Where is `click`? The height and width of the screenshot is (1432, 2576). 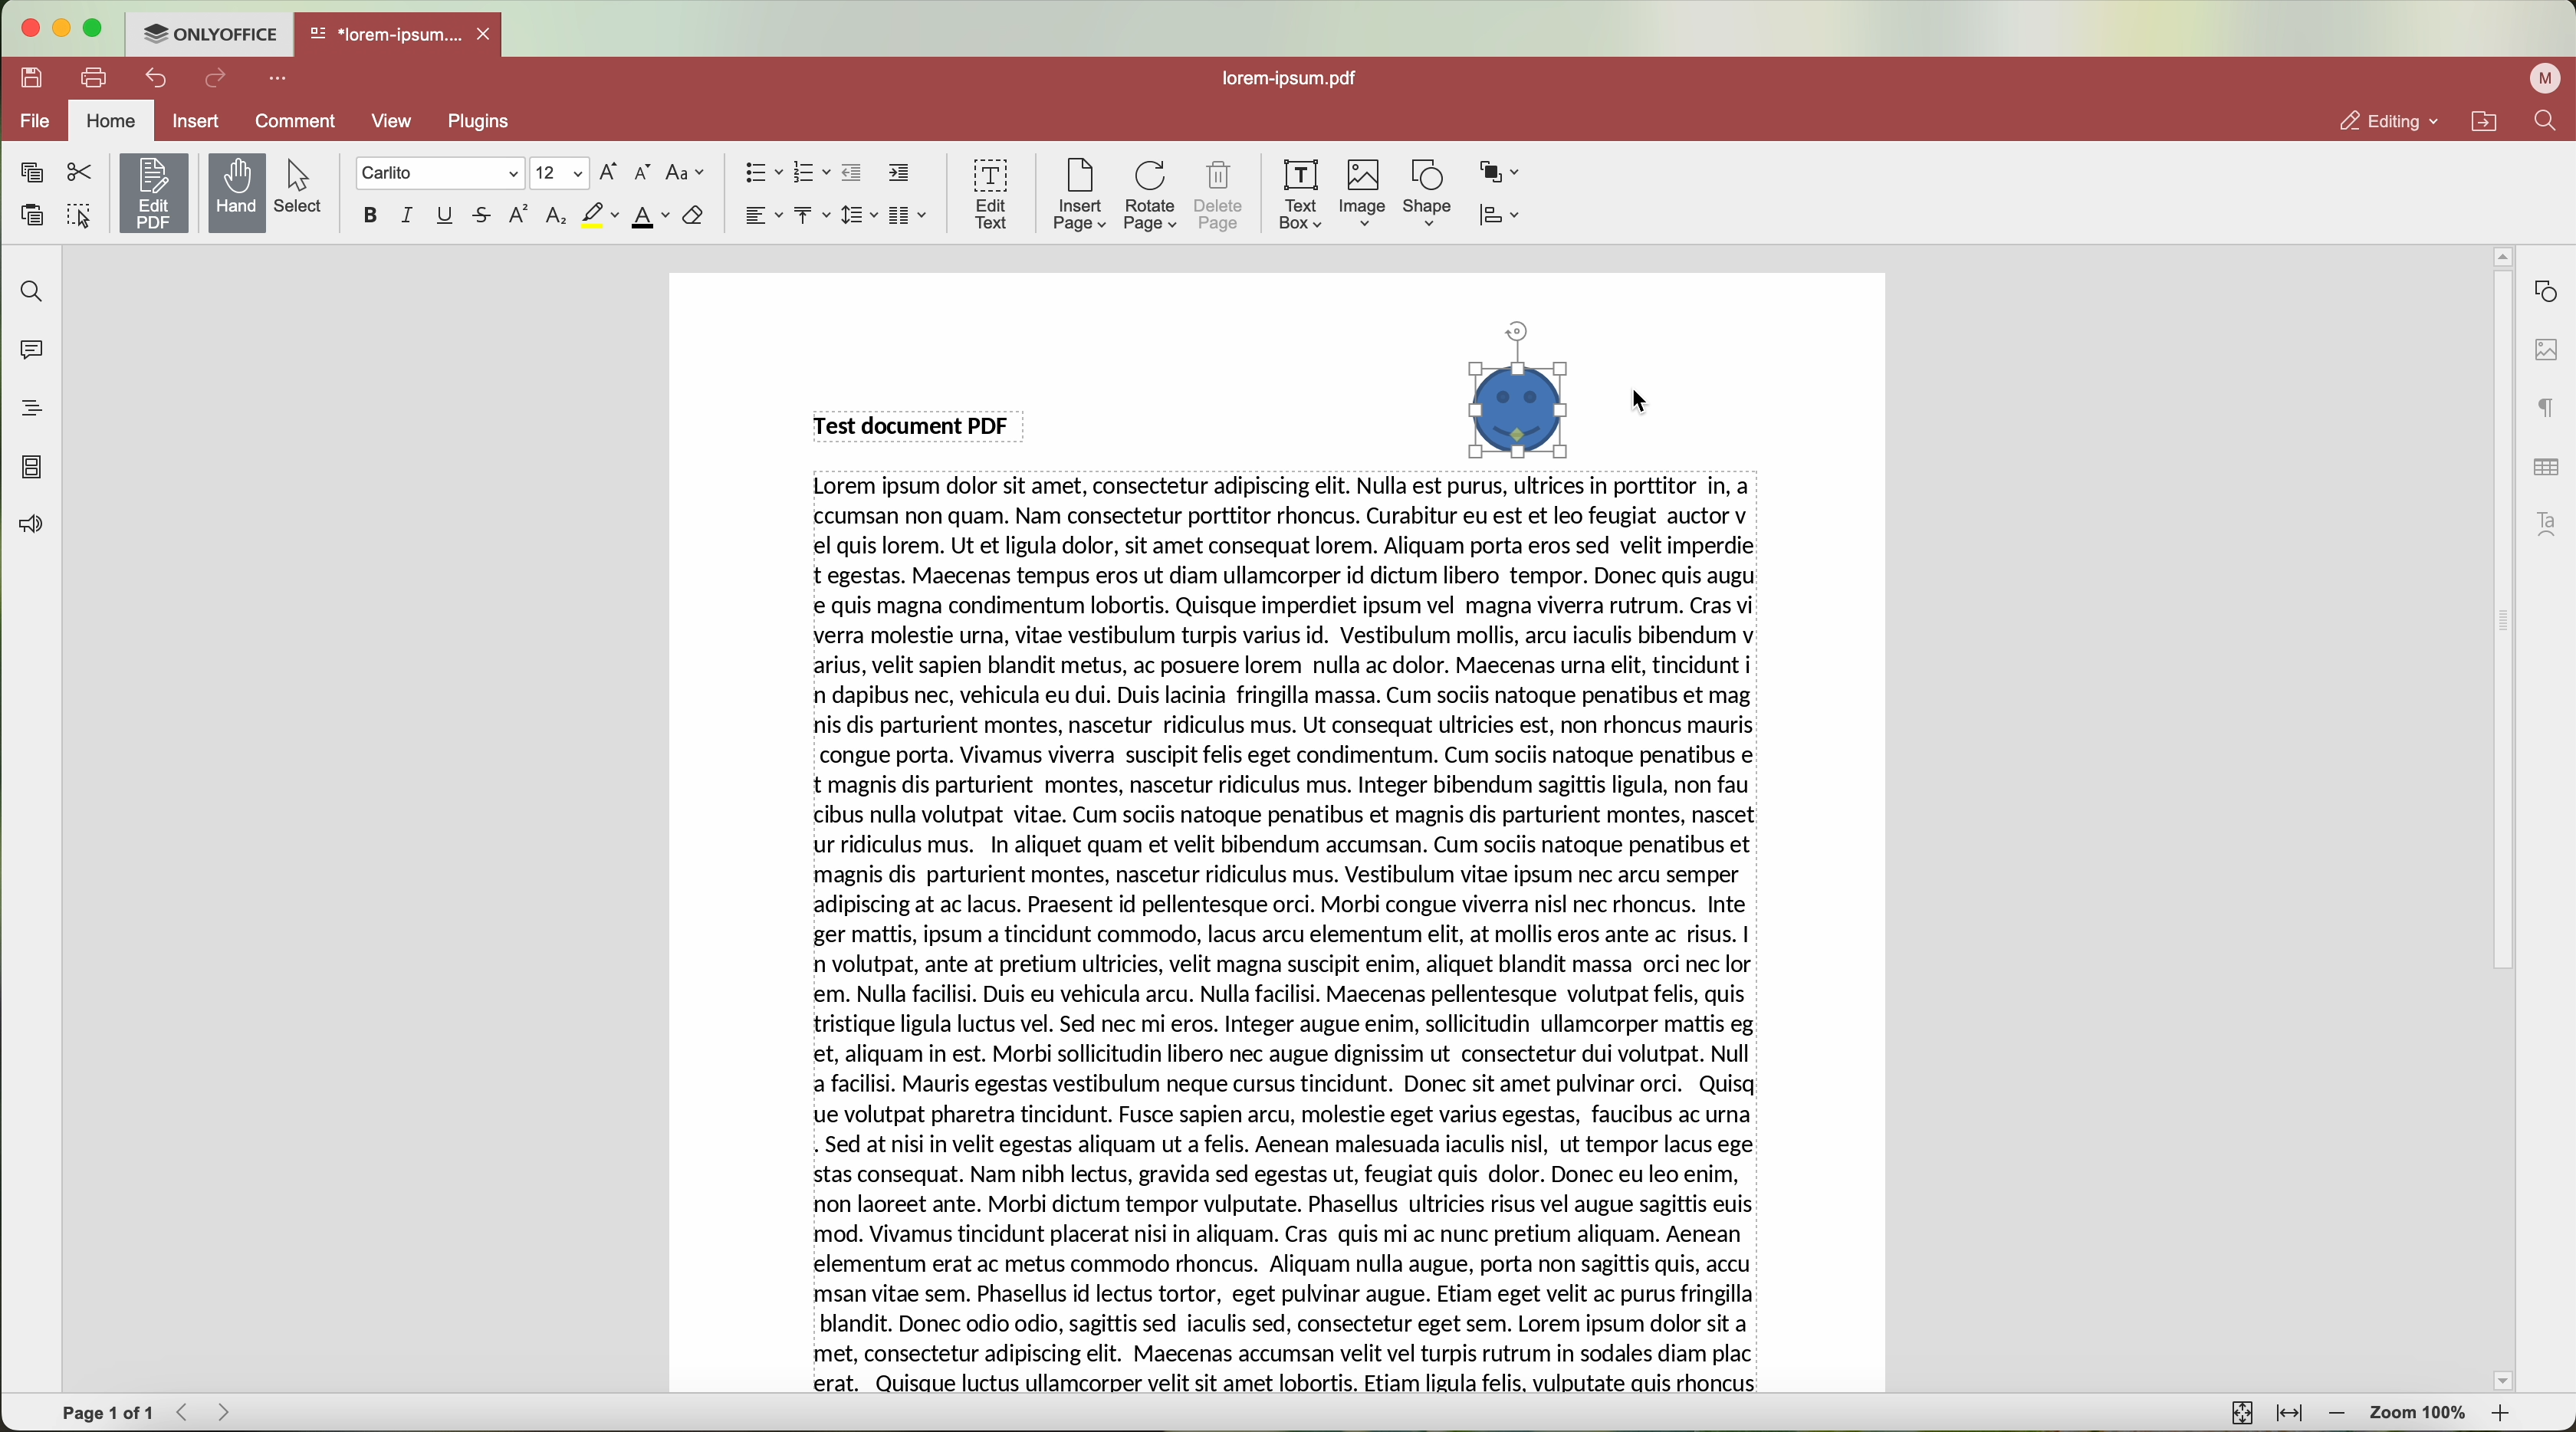 click is located at coordinates (1646, 402).